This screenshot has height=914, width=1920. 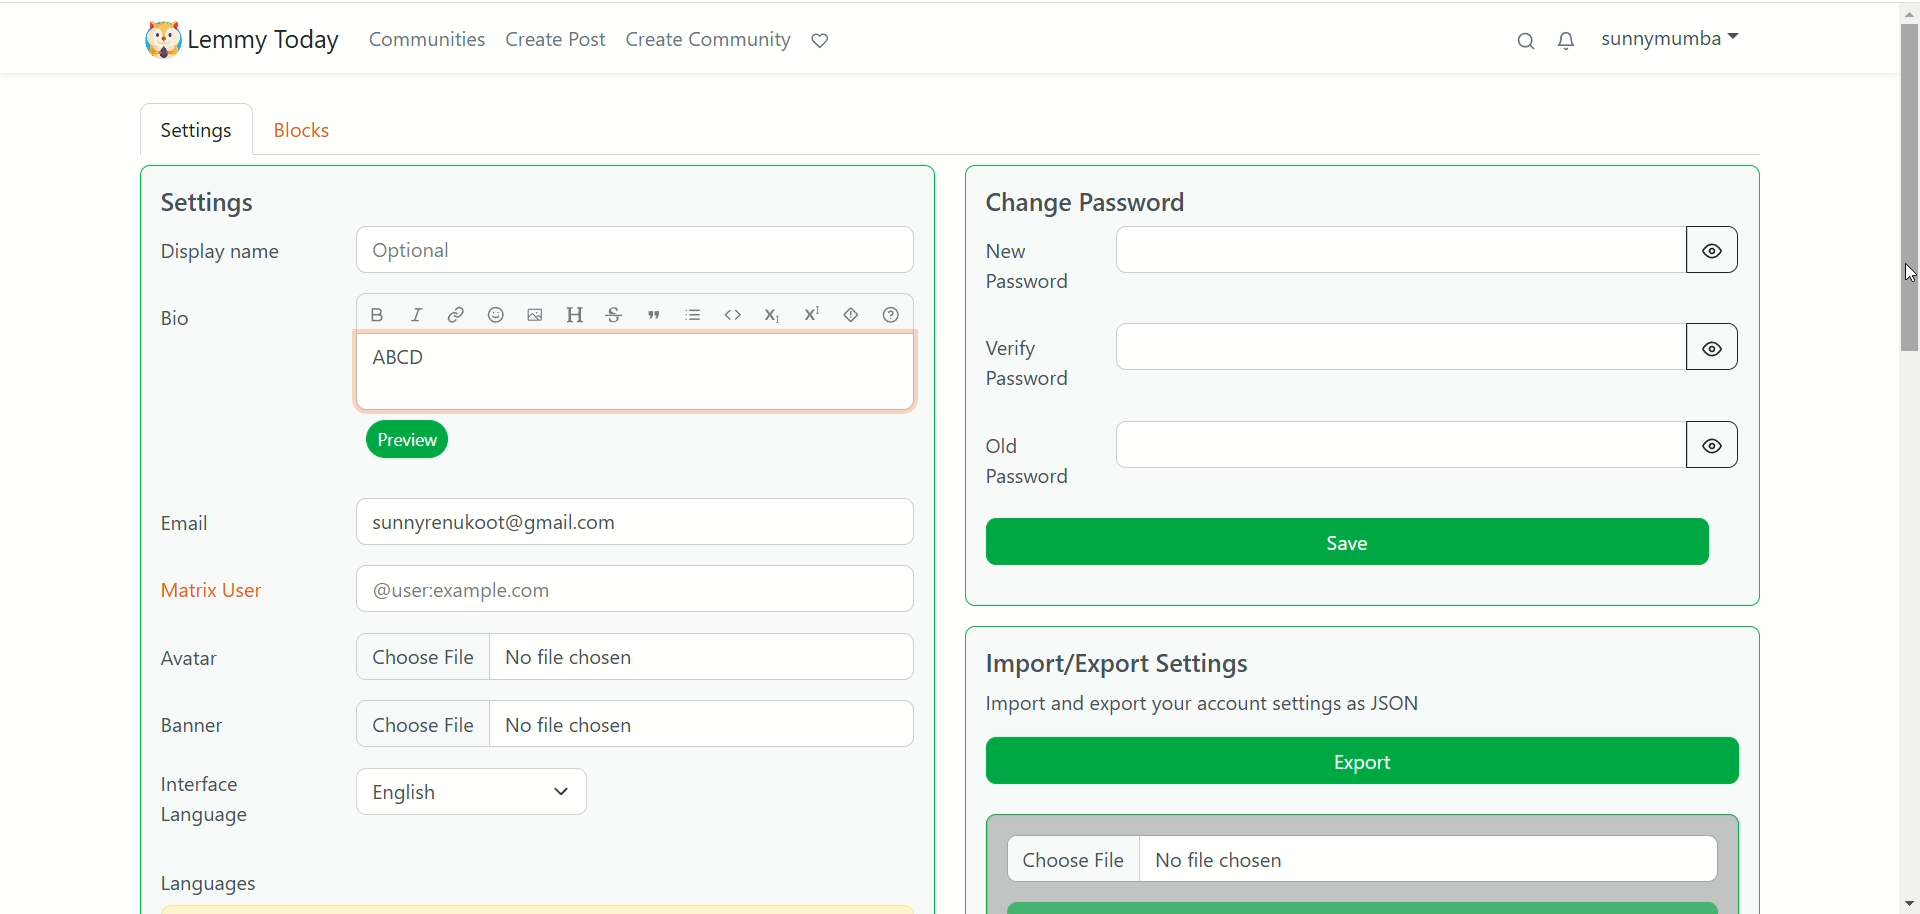 I want to click on subscript, so click(x=773, y=317).